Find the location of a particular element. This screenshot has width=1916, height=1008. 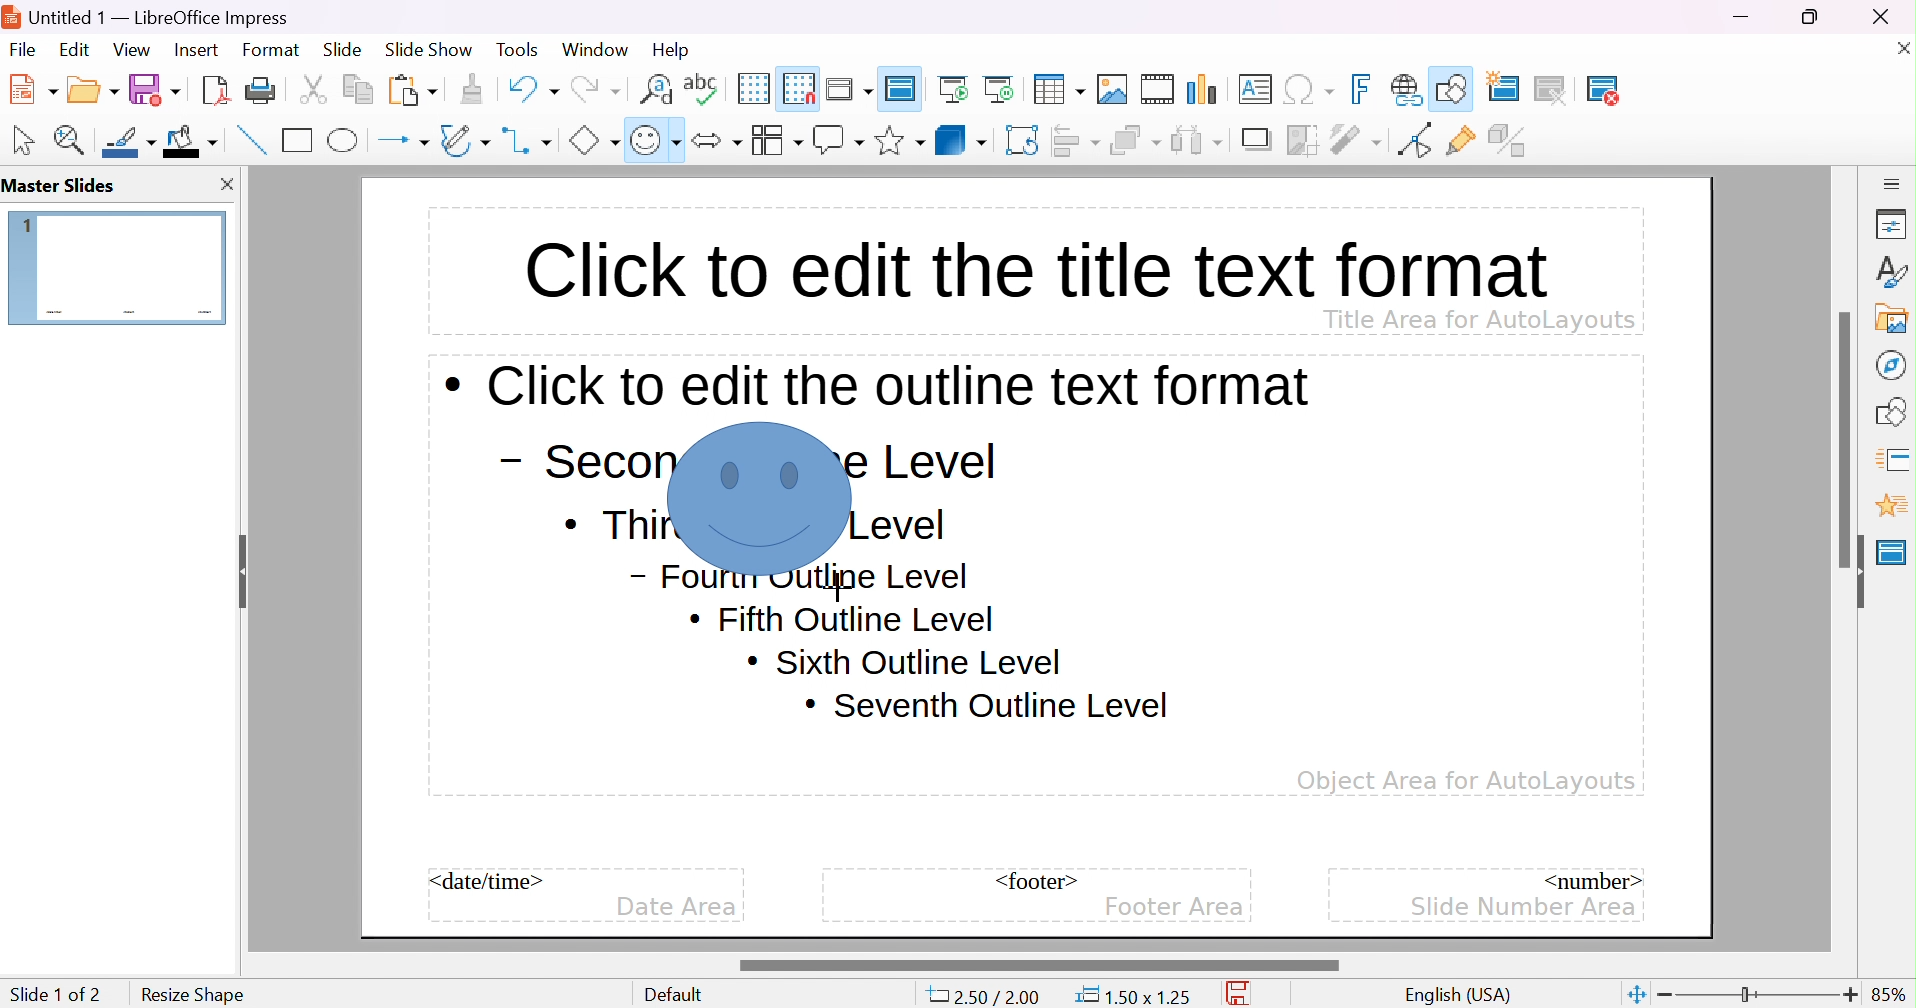

3D onjects is located at coordinates (961, 139).